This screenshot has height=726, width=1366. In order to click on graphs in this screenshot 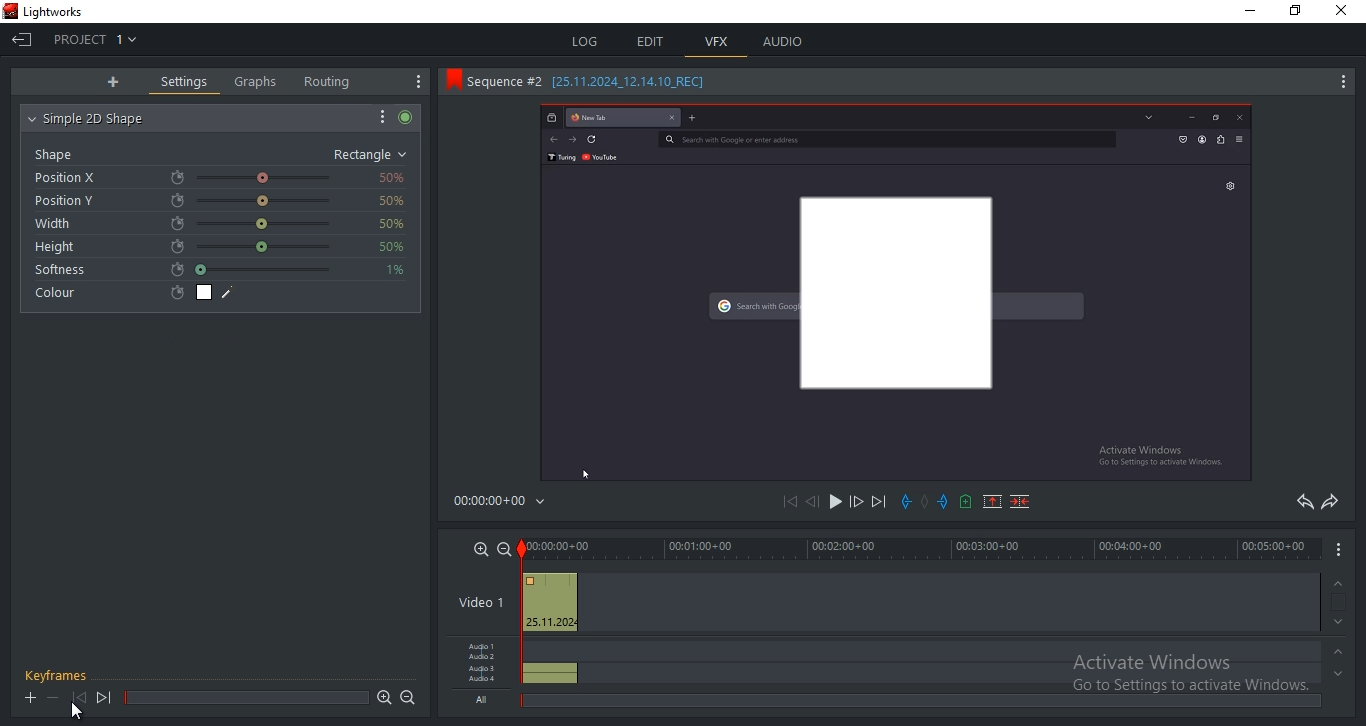, I will do `click(255, 80)`.